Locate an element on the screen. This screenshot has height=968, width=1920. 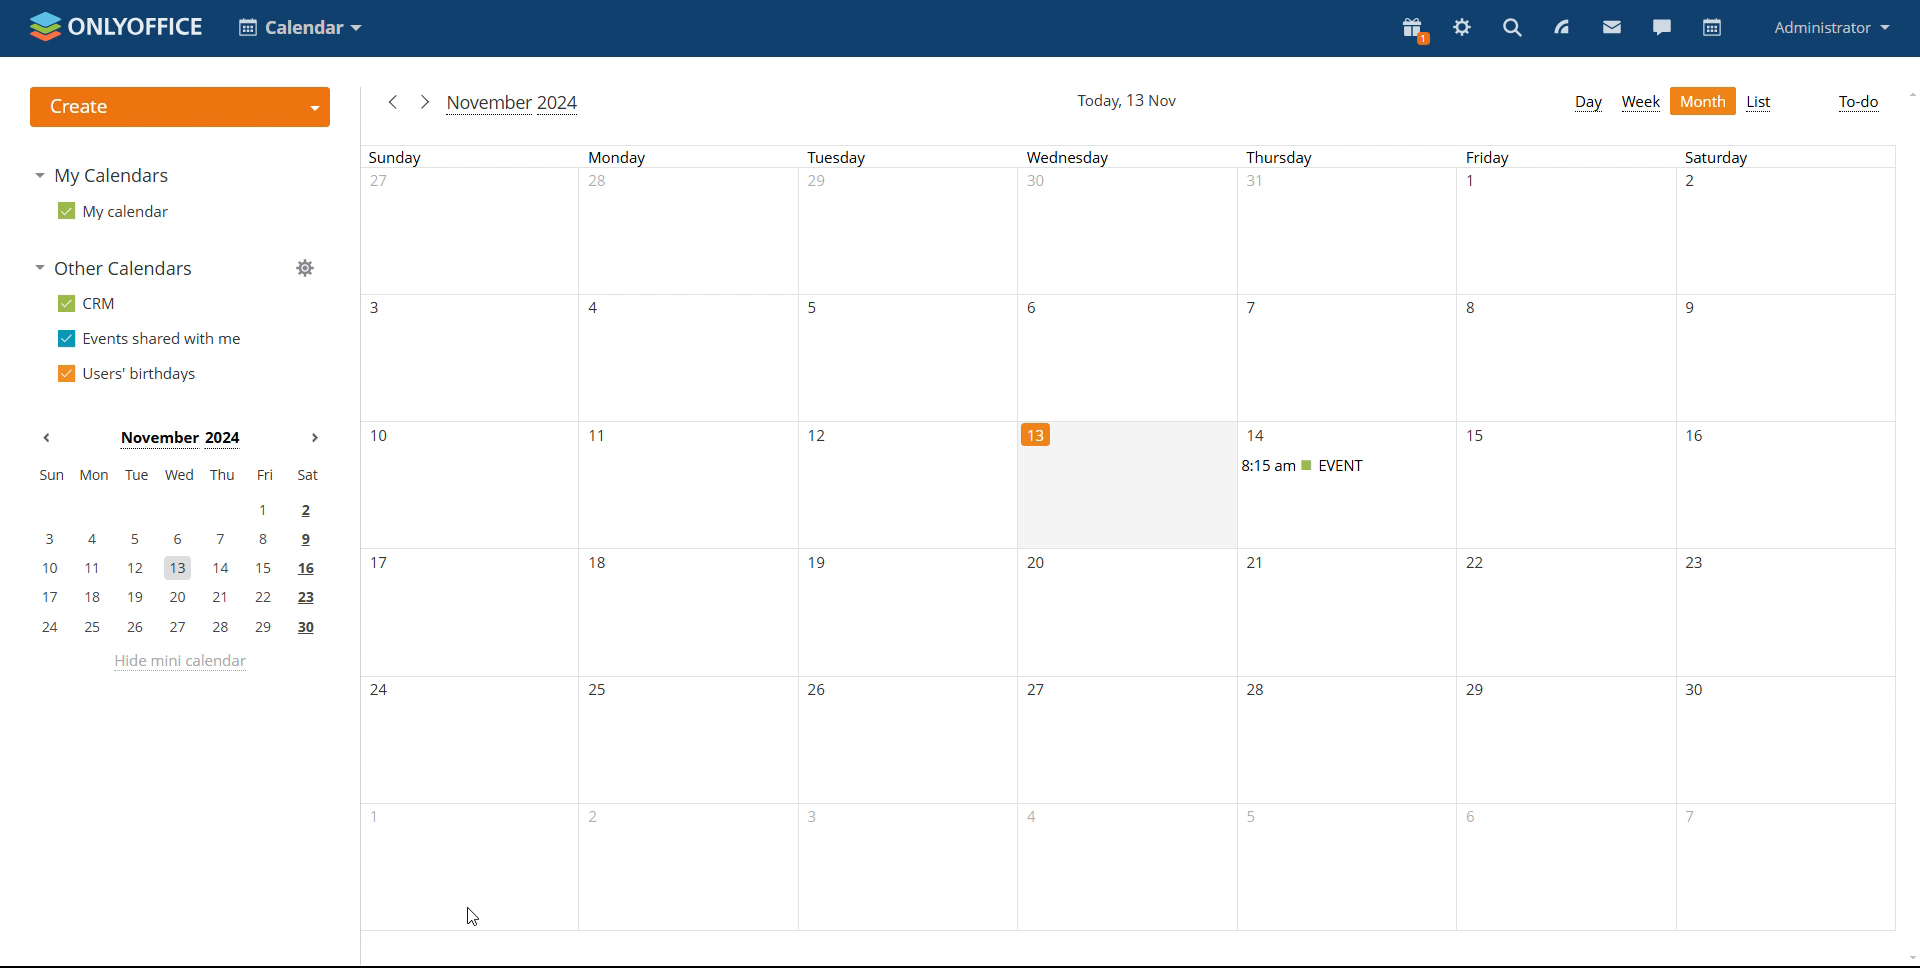
current month is located at coordinates (180, 438).